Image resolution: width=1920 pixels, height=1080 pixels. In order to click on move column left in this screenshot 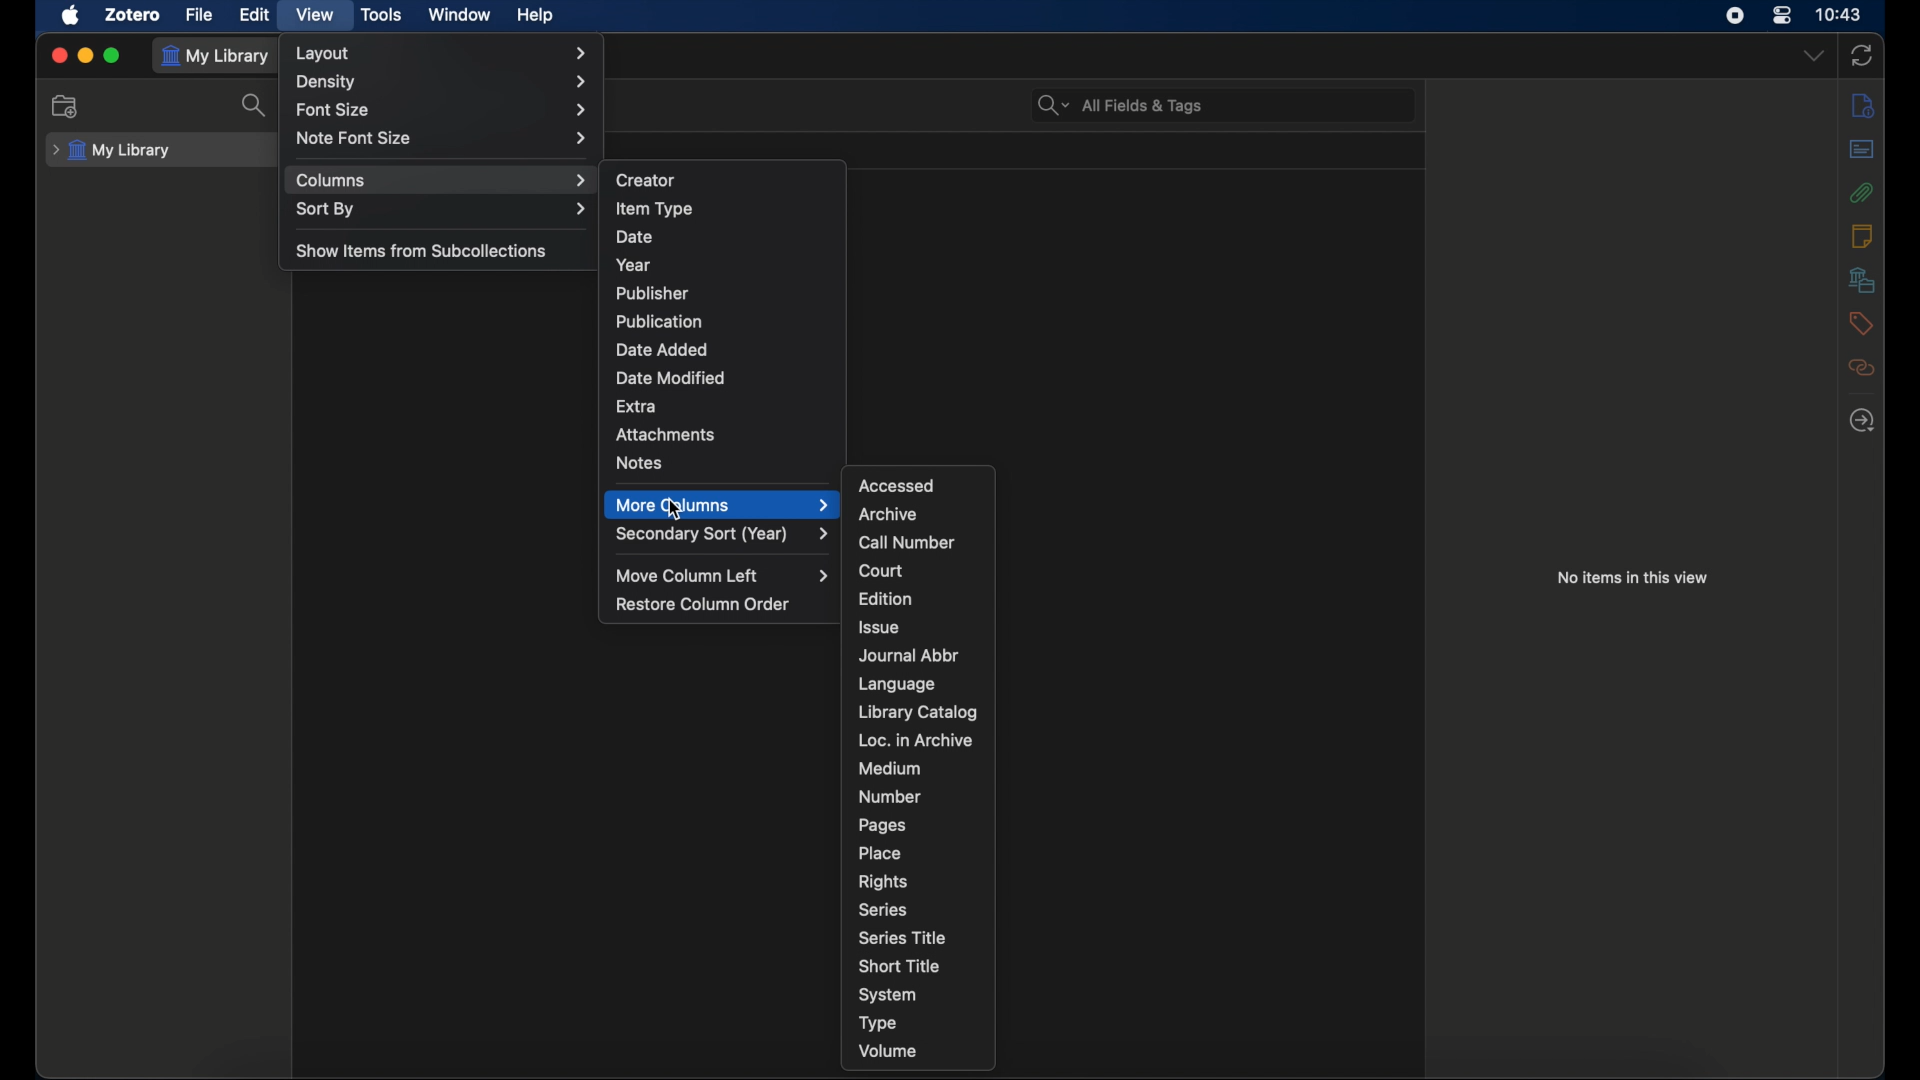, I will do `click(724, 575)`.